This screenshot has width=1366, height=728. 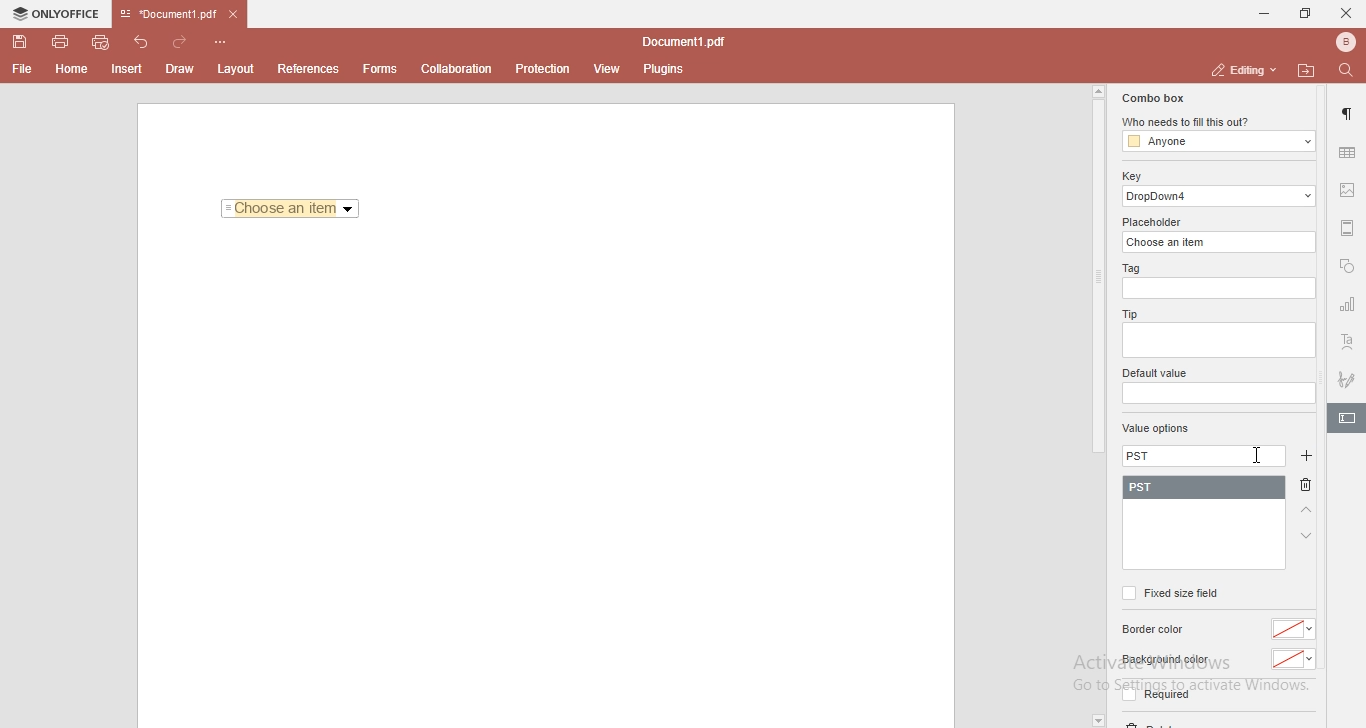 I want to click on forms, so click(x=380, y=69).